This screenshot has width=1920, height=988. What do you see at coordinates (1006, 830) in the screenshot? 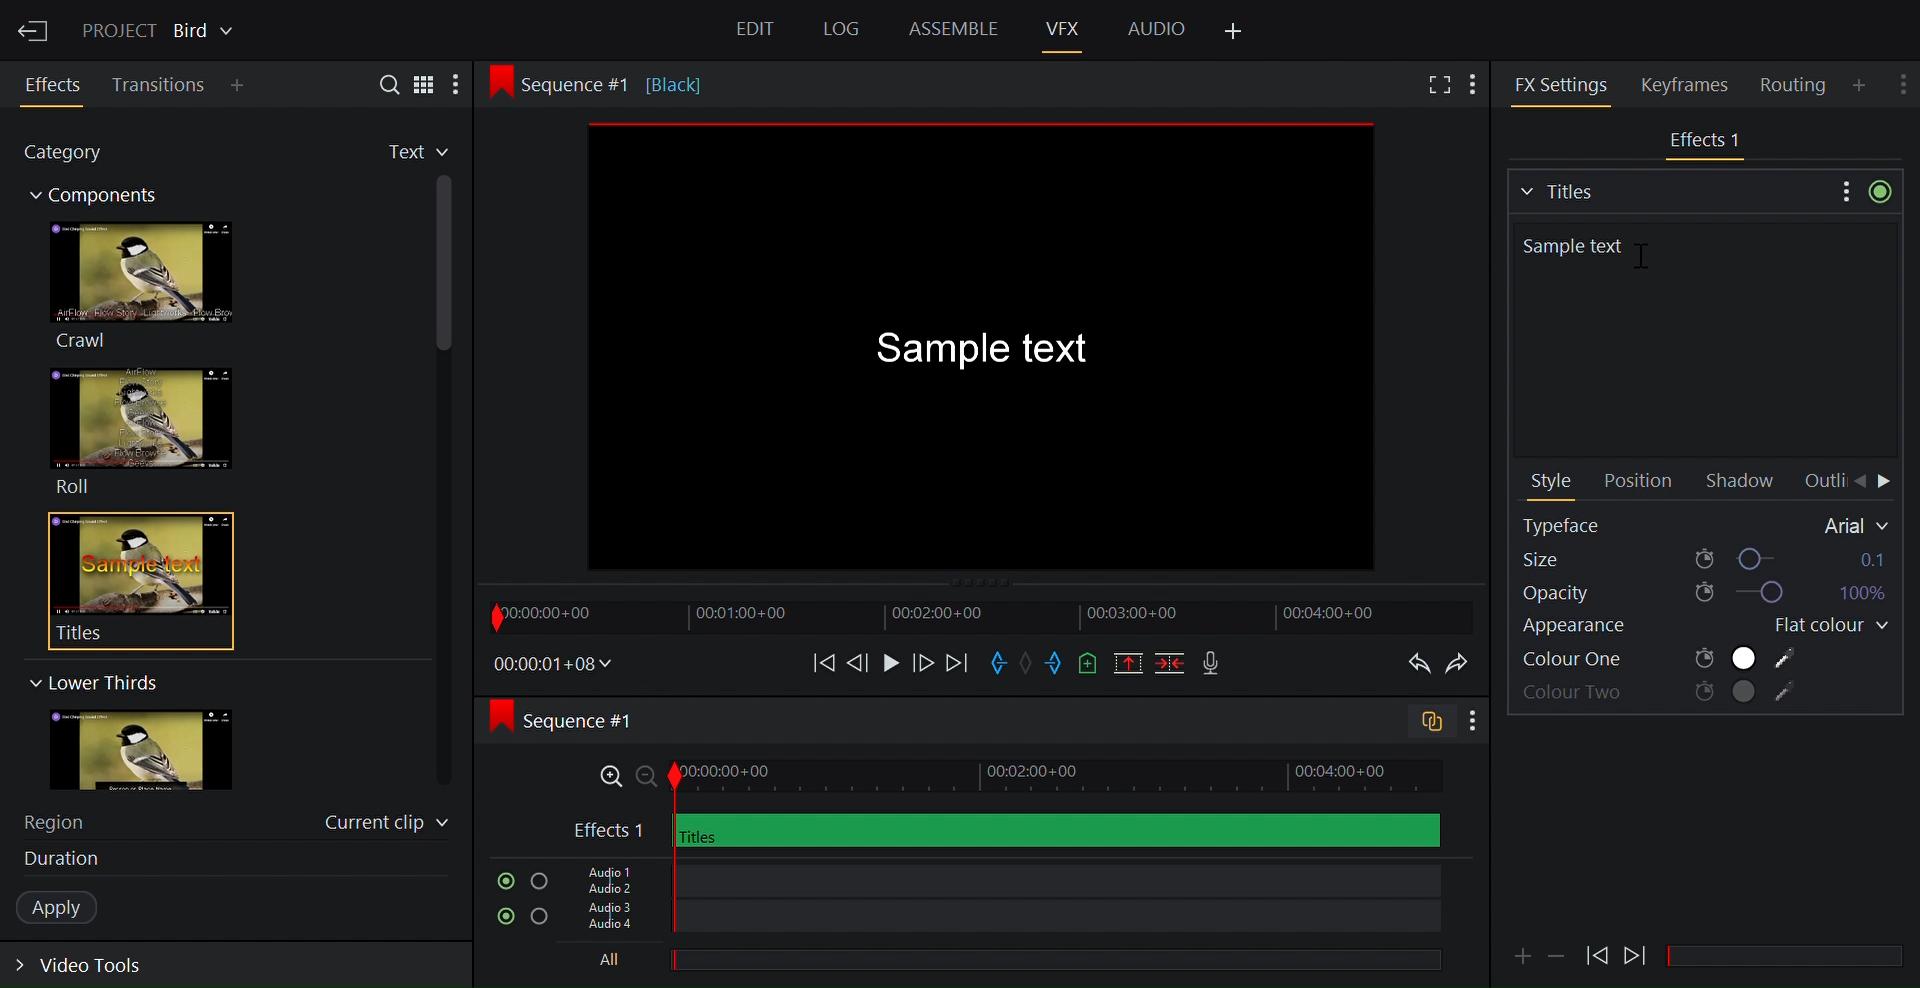
I see `Video Track Effects` at bounding box center [1006, 830].